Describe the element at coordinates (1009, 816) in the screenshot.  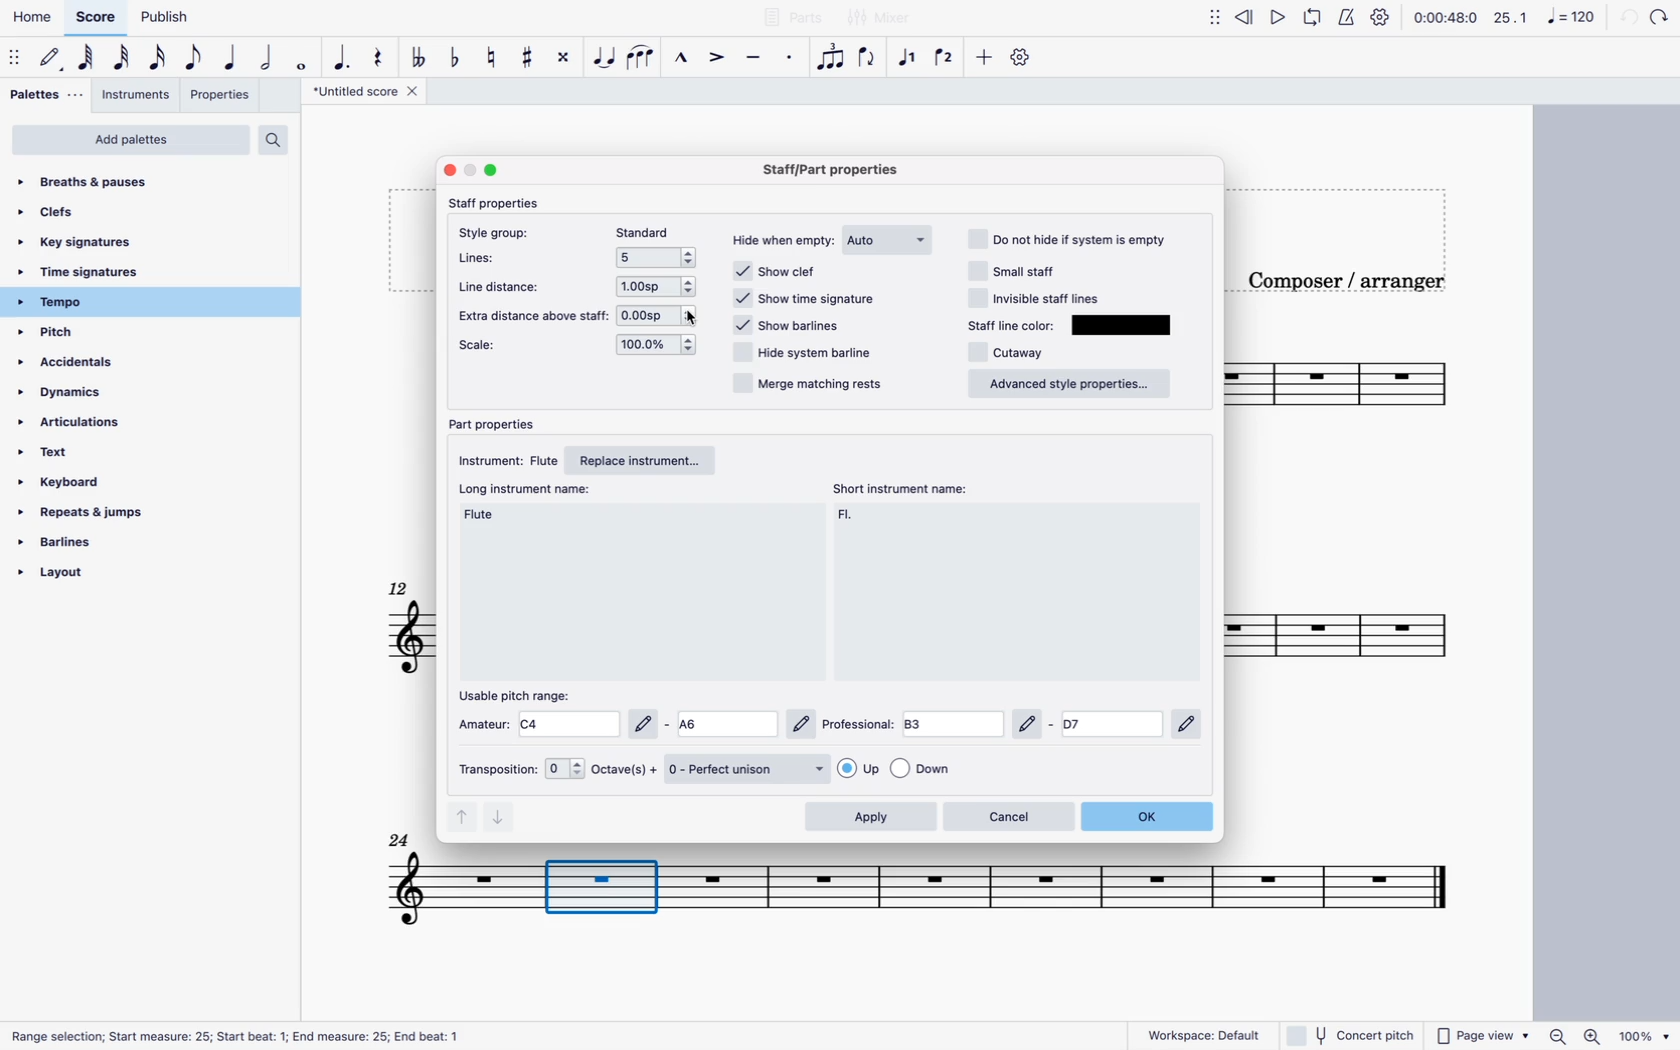
I see `cancel` at that location.